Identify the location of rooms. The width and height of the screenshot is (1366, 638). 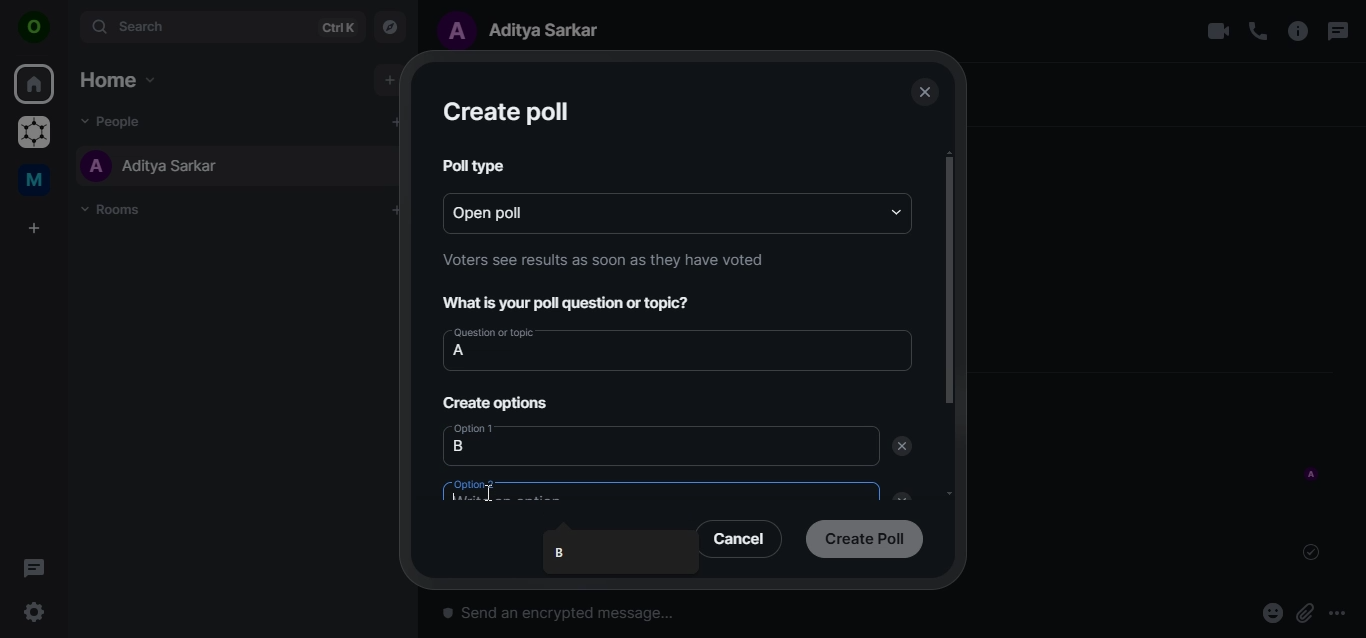
(117, 210).